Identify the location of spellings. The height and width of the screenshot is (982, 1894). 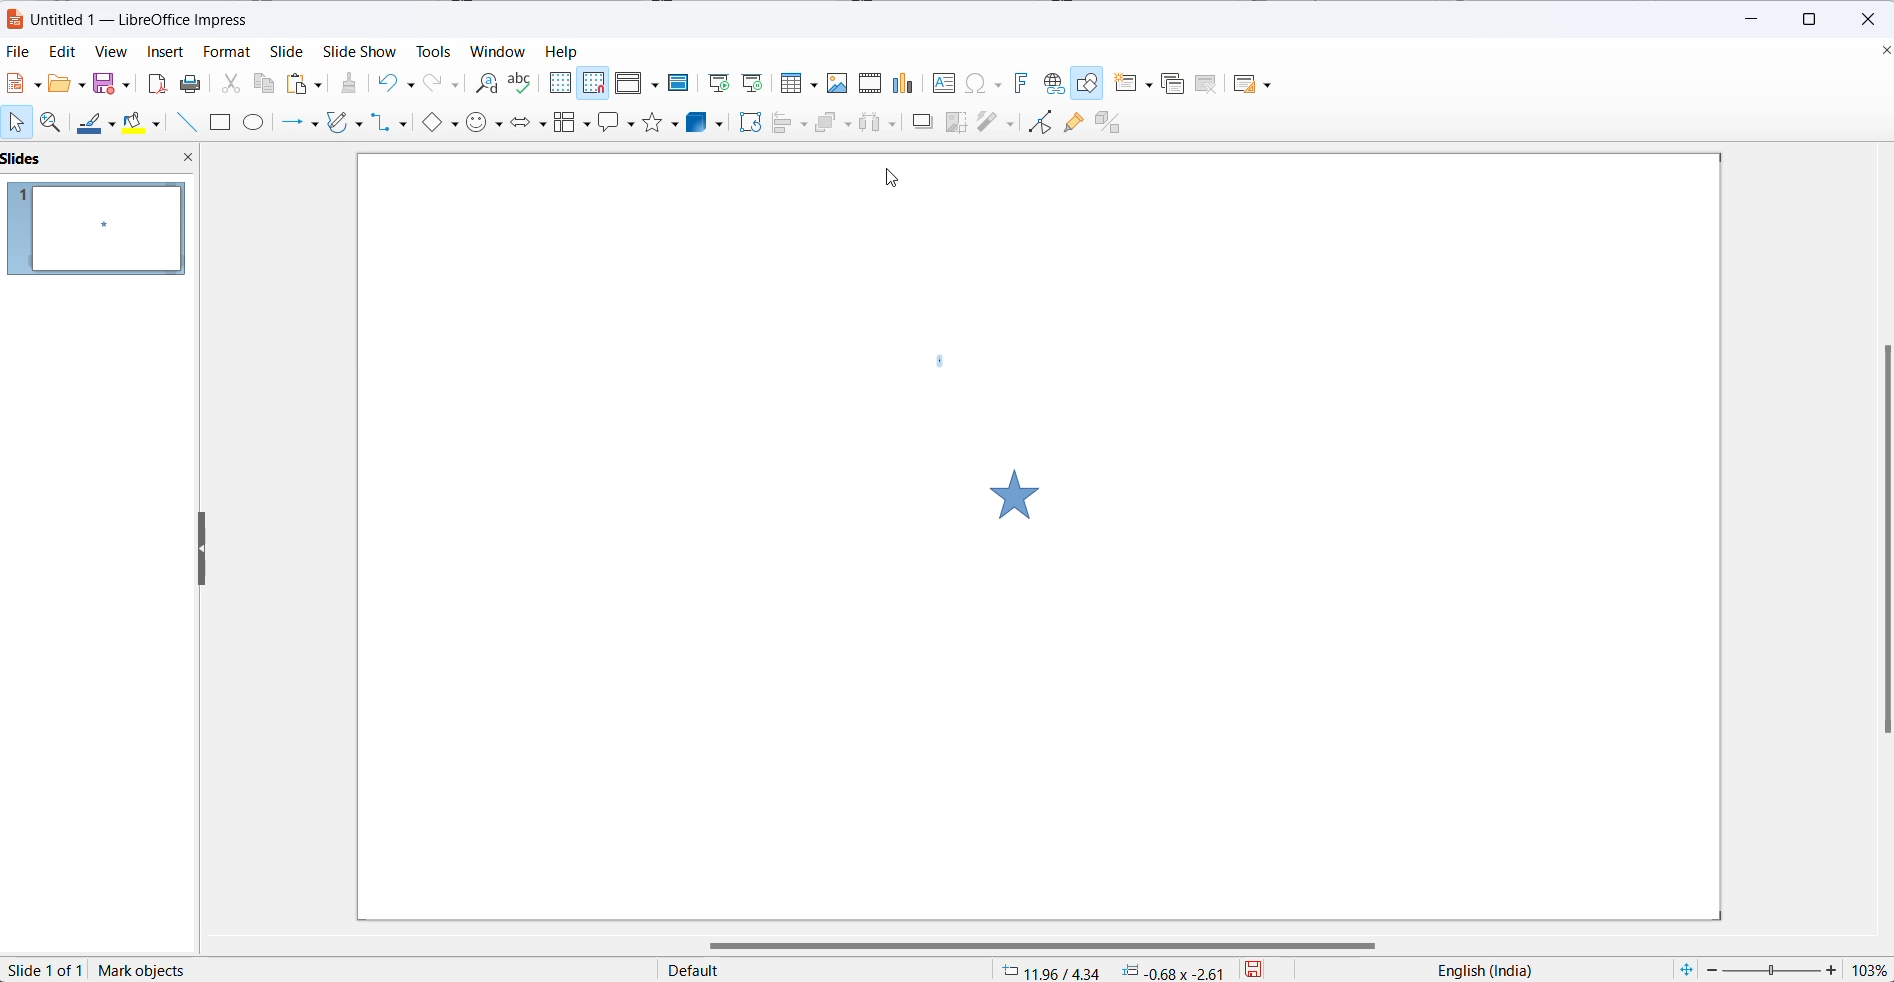
(522, 83).